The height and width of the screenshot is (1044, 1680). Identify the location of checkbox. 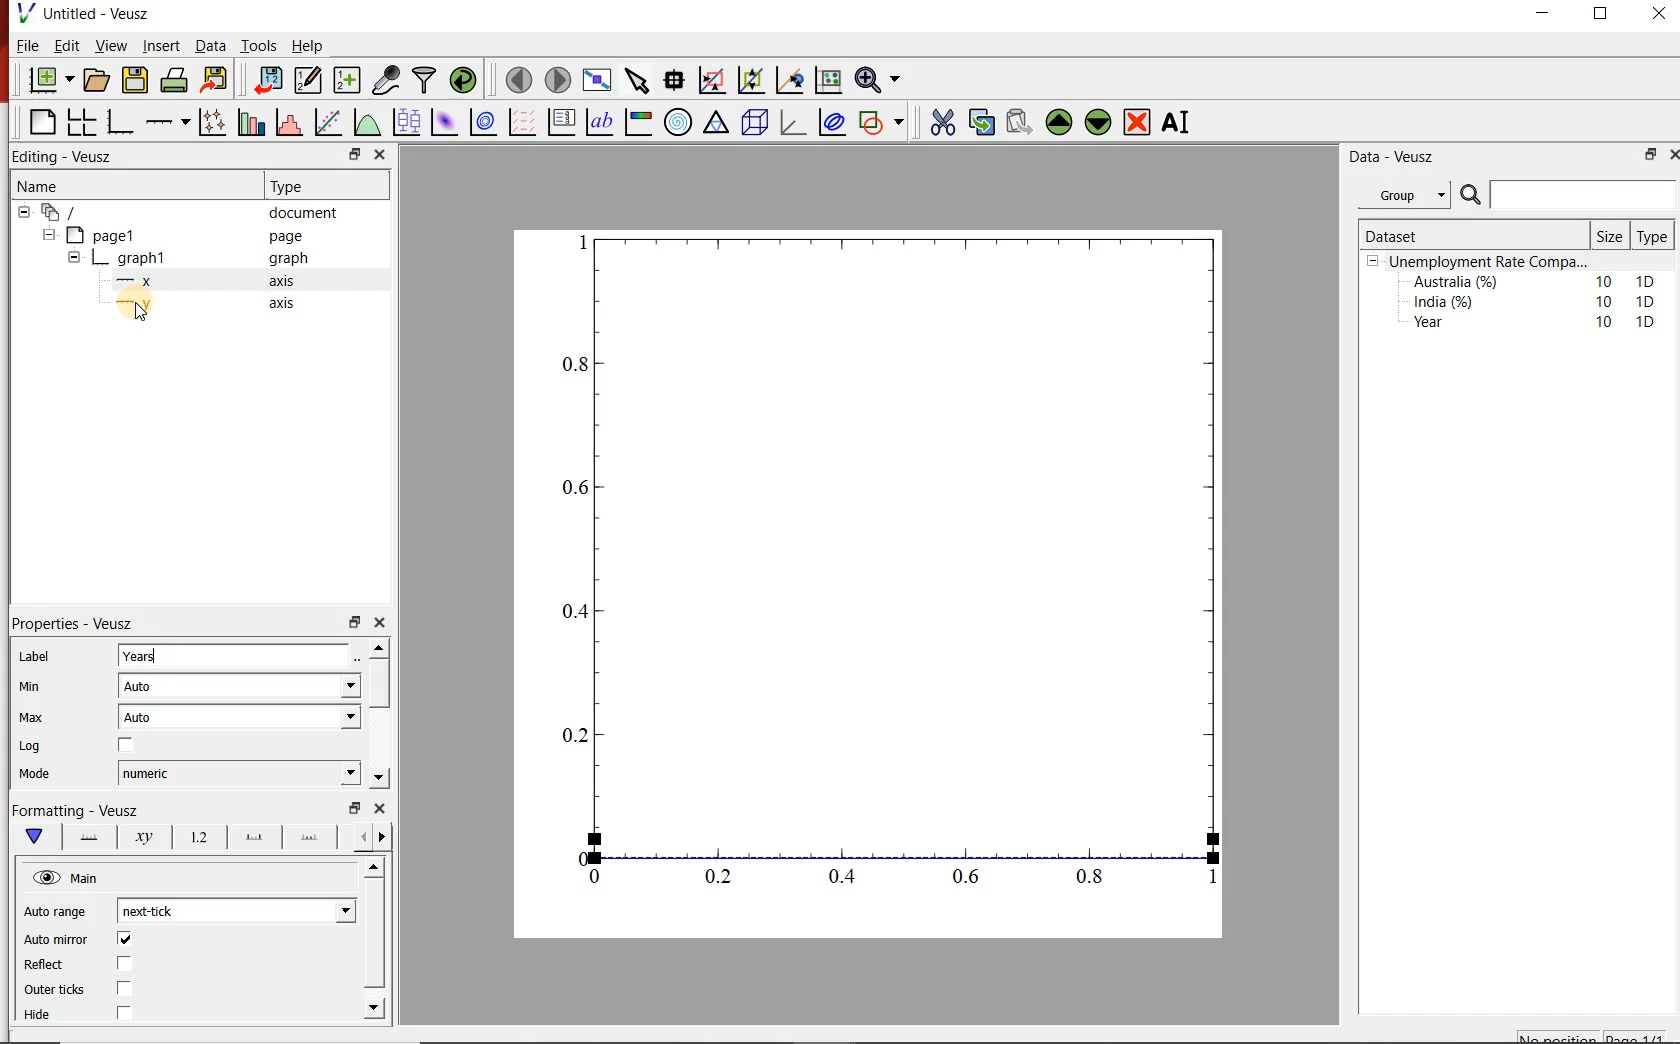
(124, 1013).